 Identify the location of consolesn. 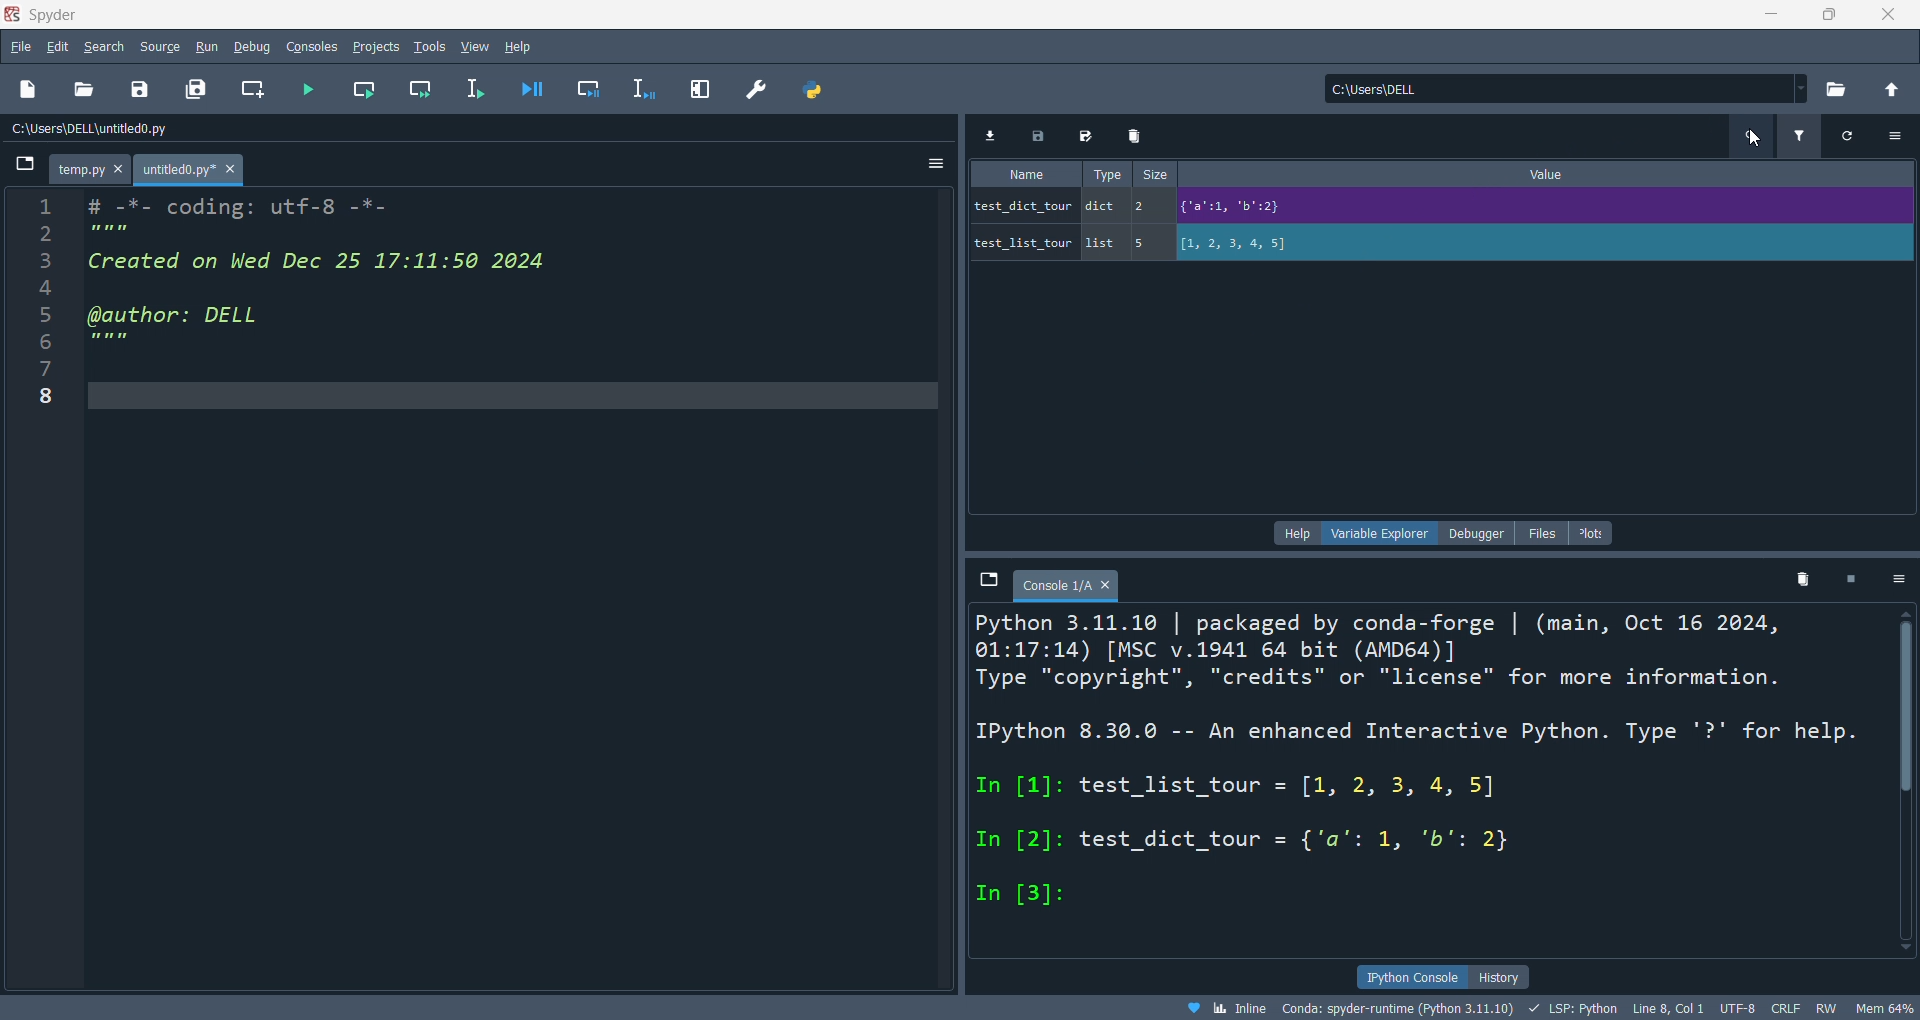
(304, 46).